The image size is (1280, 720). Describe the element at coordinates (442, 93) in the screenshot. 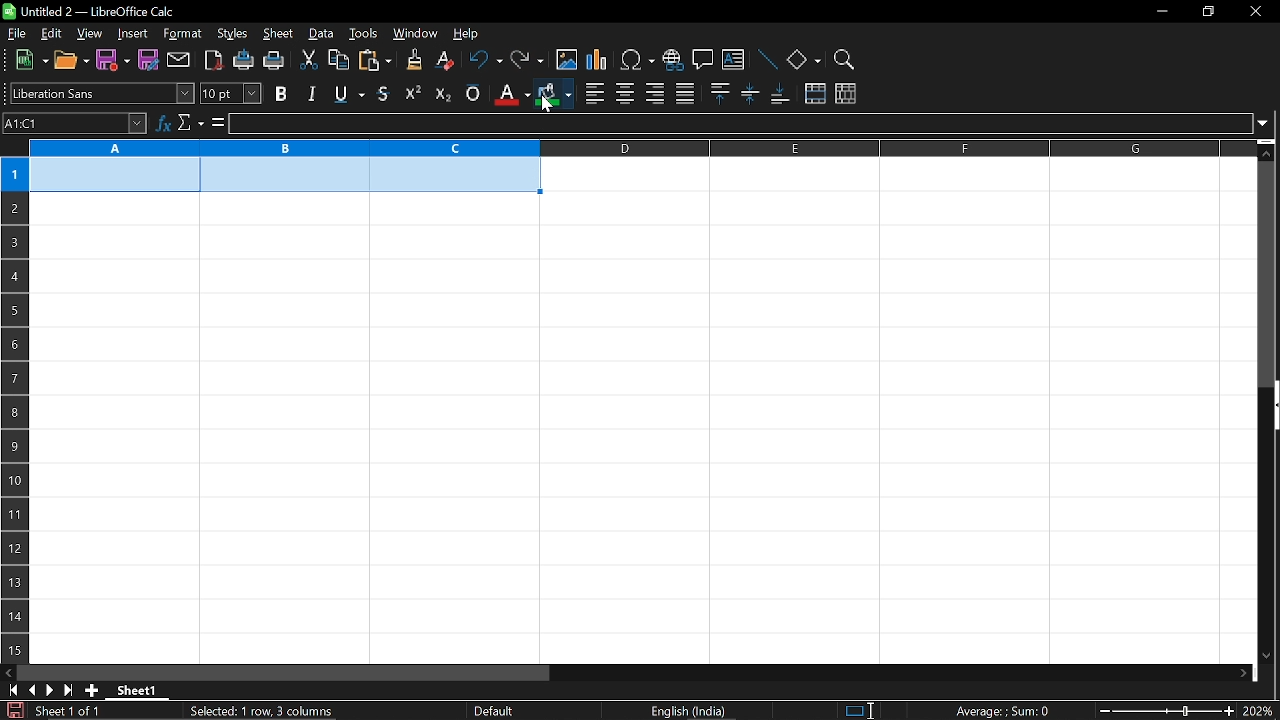

I see `subscript` at that location.